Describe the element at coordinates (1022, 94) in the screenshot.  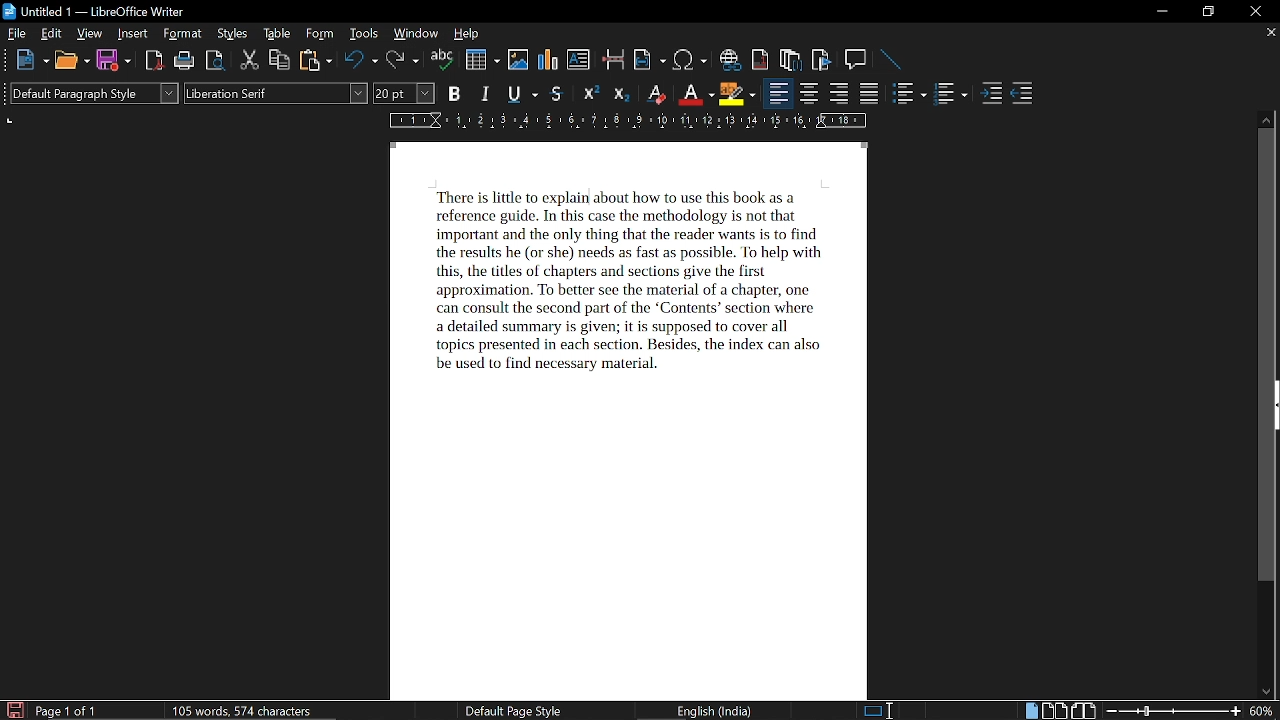
I see `decrease indent` at that location.